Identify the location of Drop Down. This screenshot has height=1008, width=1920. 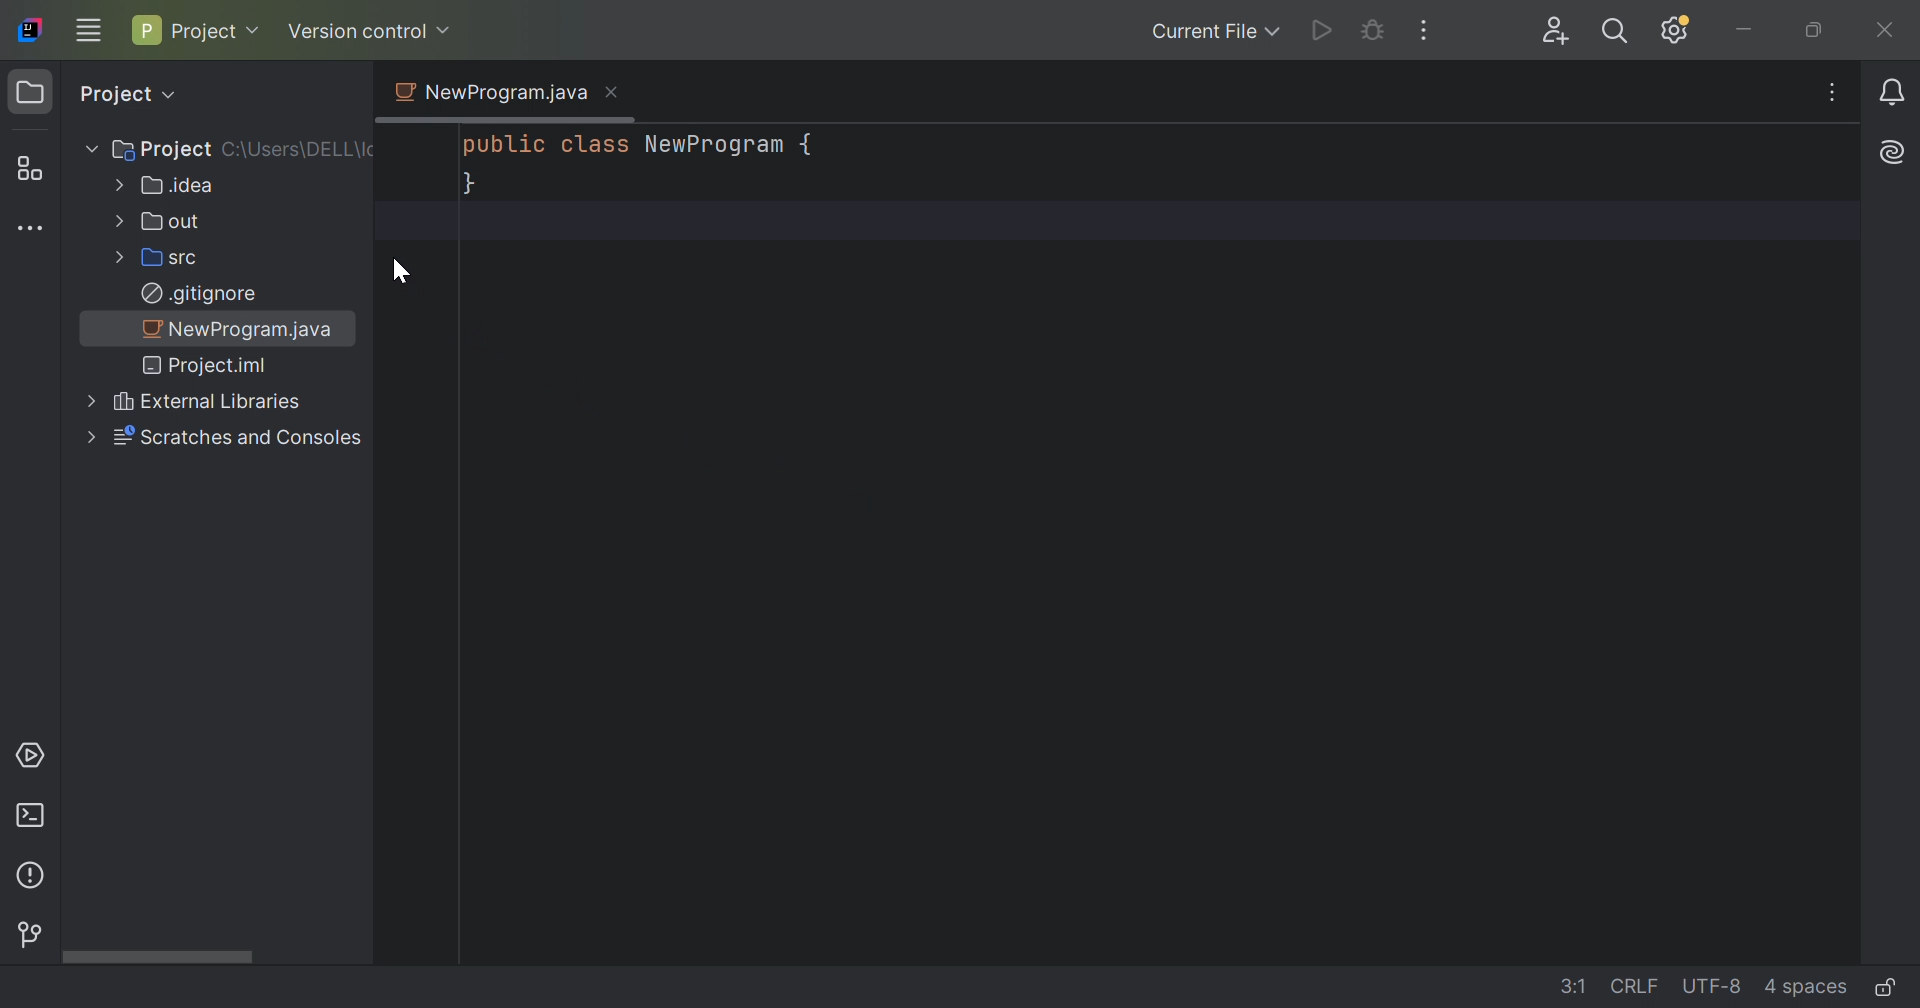
(117, 220).